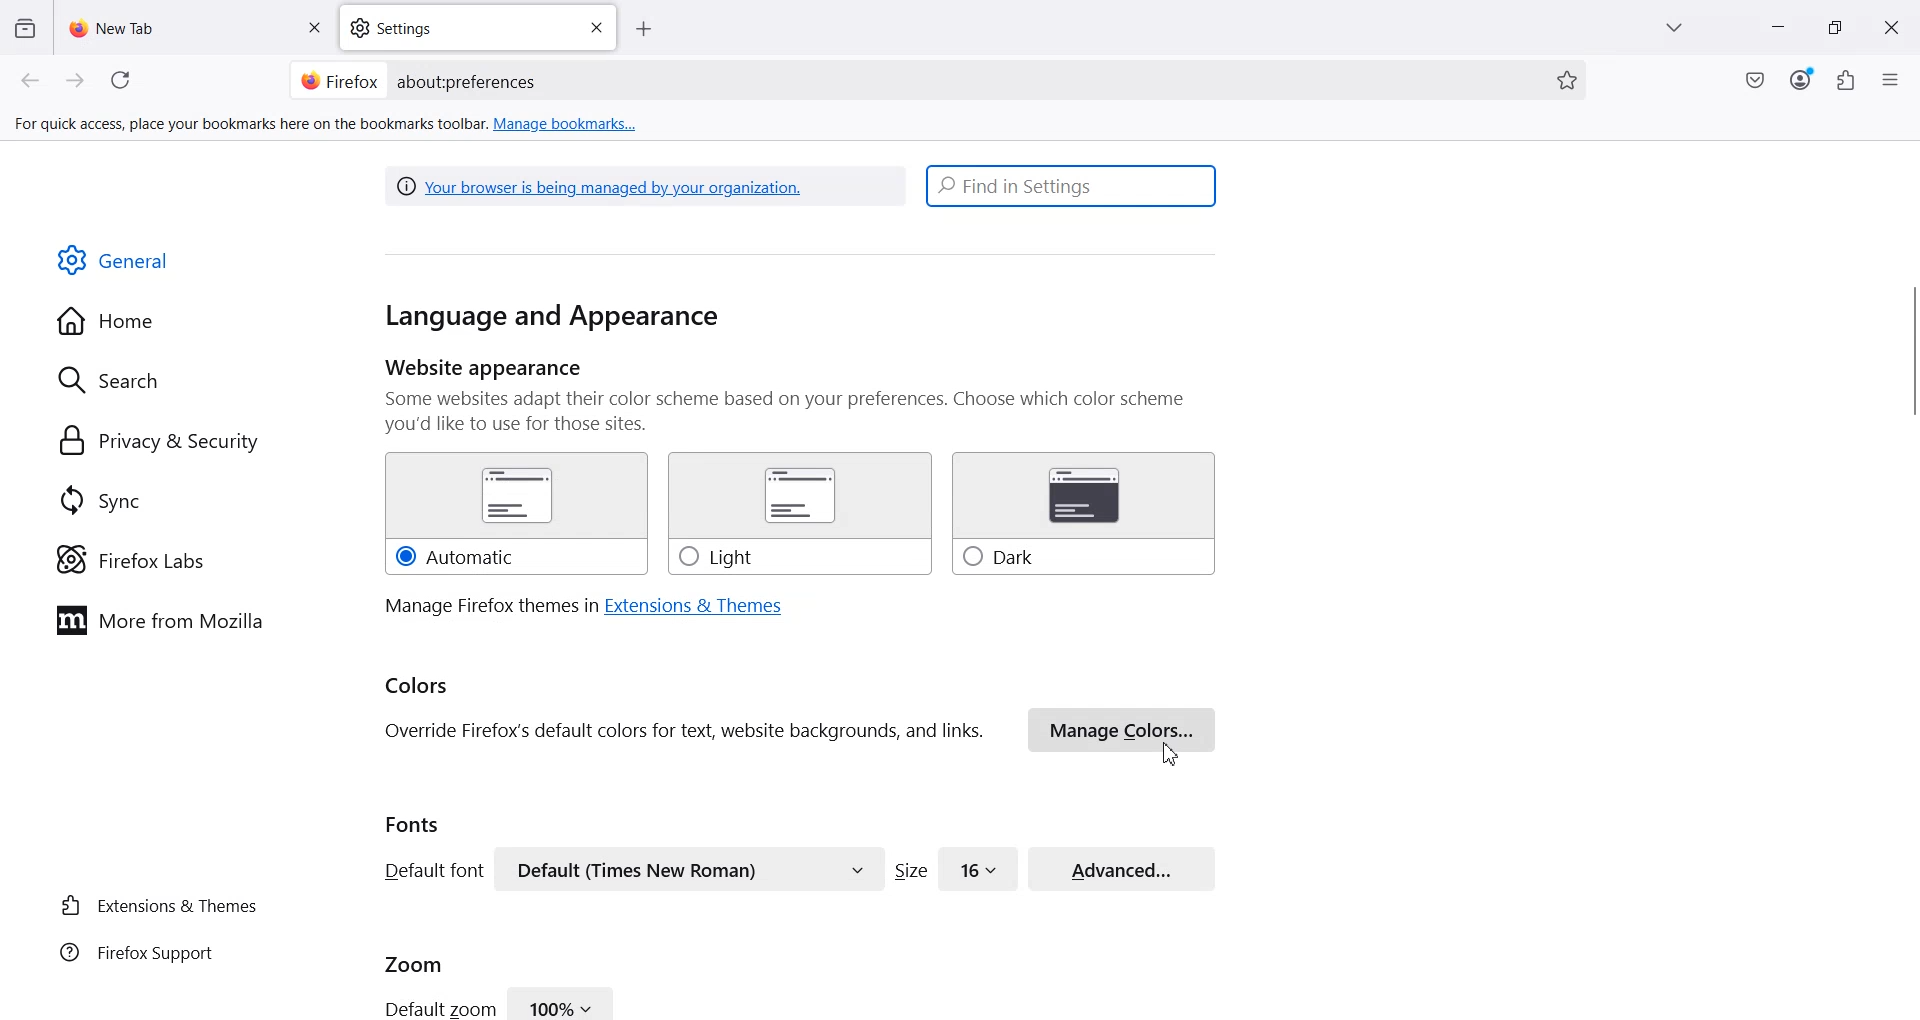 This screenshot has height=1020, width=1920. What do you see at coordinates (328, 125) in the screenshot?
I see `For quick access, place your bookmarks here on the bookmarks toolbar. Manage bookmarks...` at bounding box center [328, 125].